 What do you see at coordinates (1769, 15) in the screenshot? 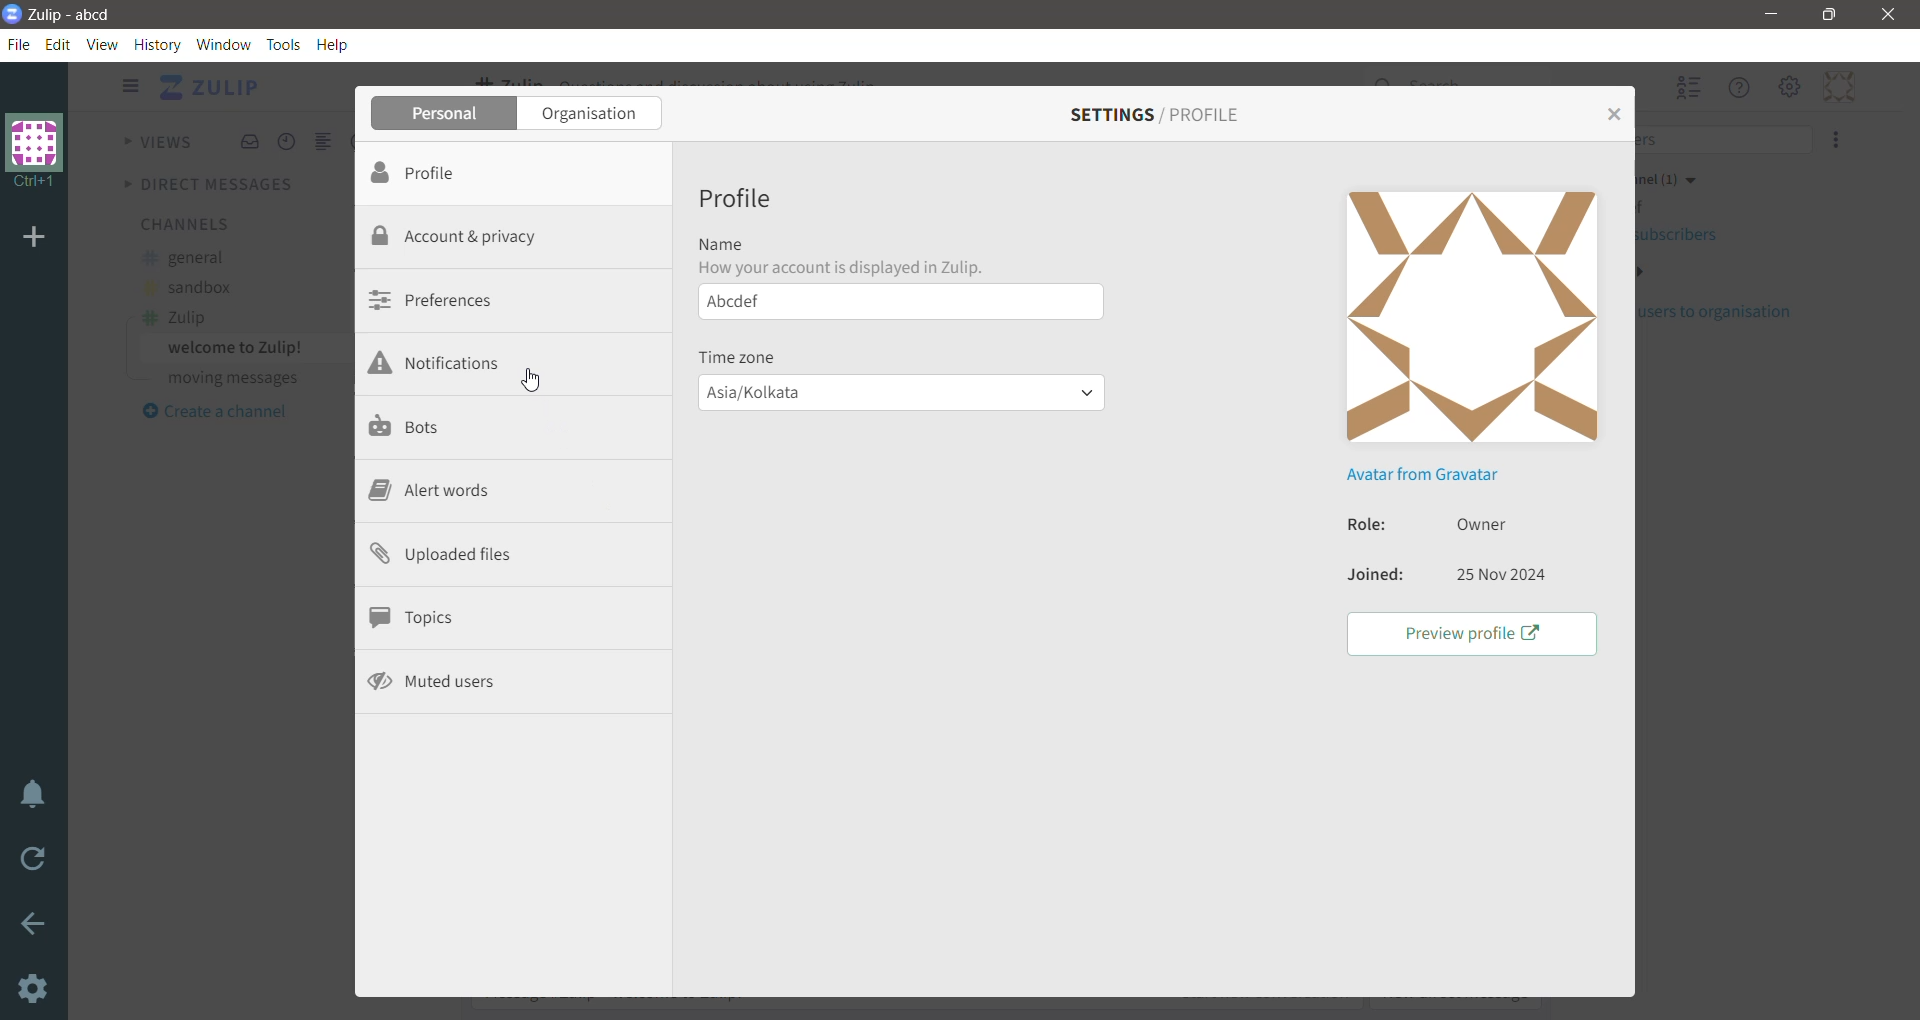
I see `Minimize` at bounding box center [1769, 15].